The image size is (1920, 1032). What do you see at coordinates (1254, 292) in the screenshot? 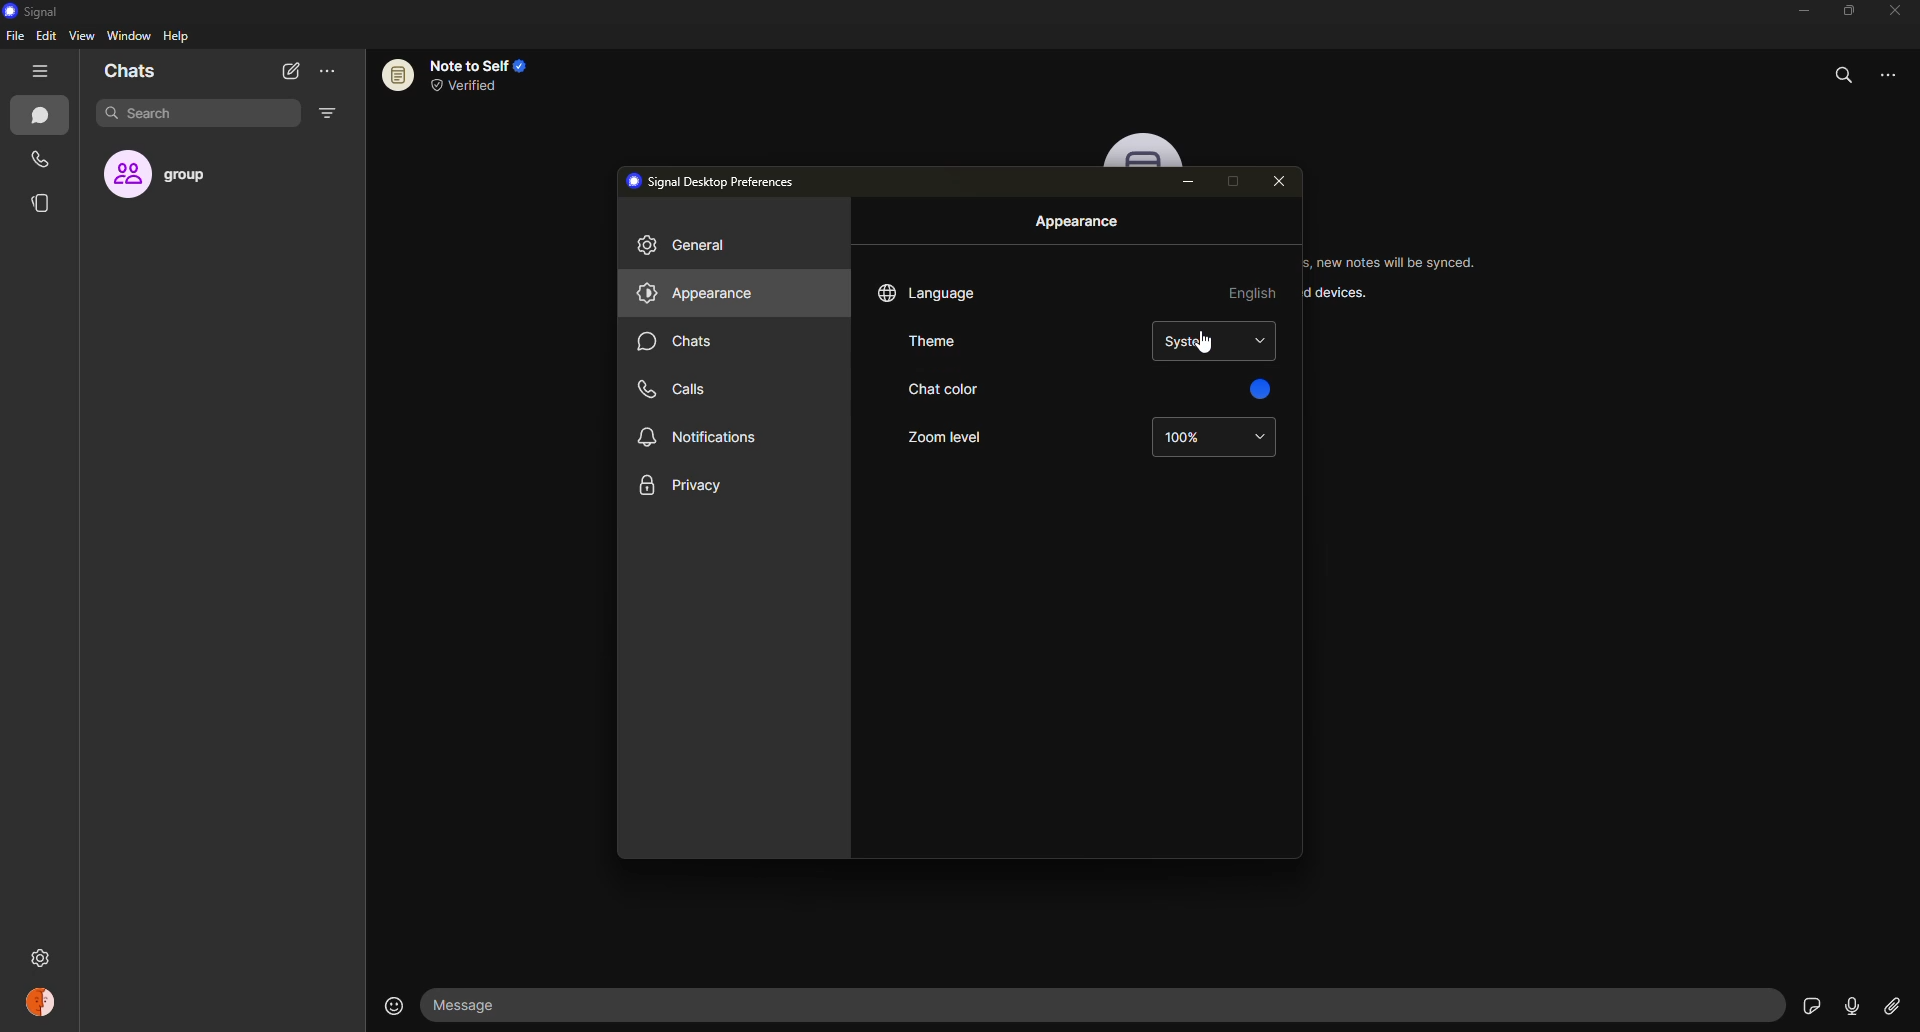
I see `english` at bounding box center [1254, 292].